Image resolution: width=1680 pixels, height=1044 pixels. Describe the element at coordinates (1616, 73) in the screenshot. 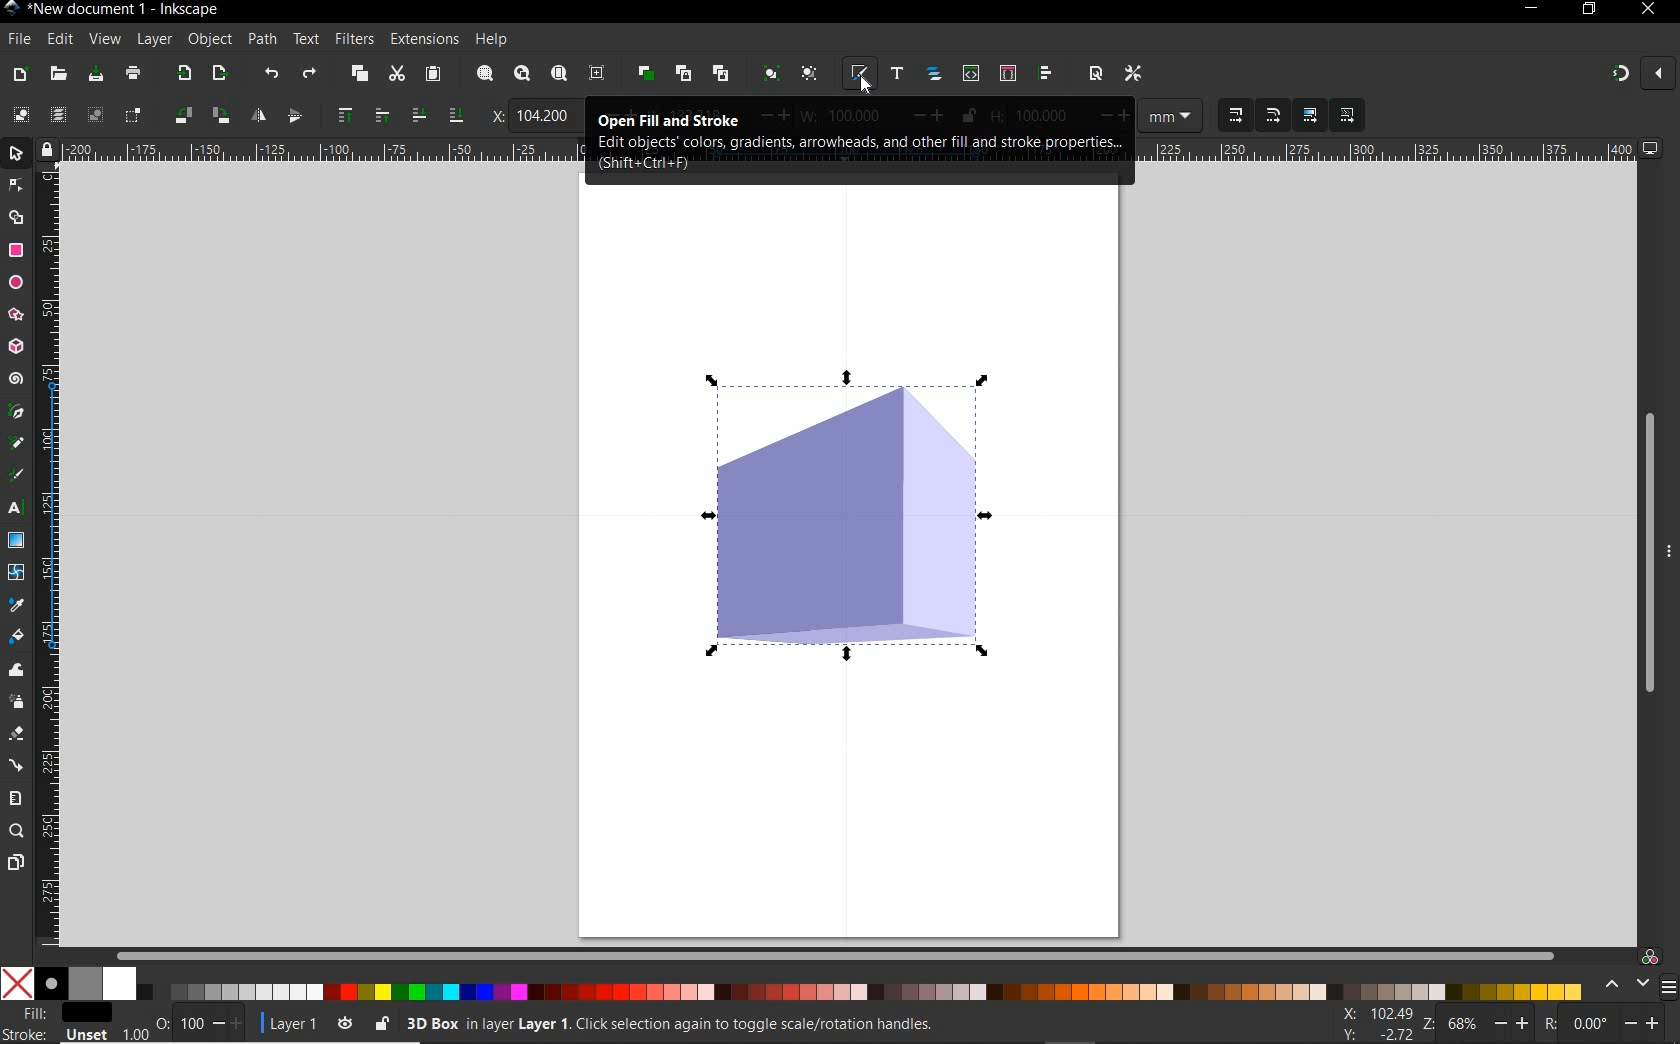

I see `ENABLE SNAPPING TOOL` at that location.